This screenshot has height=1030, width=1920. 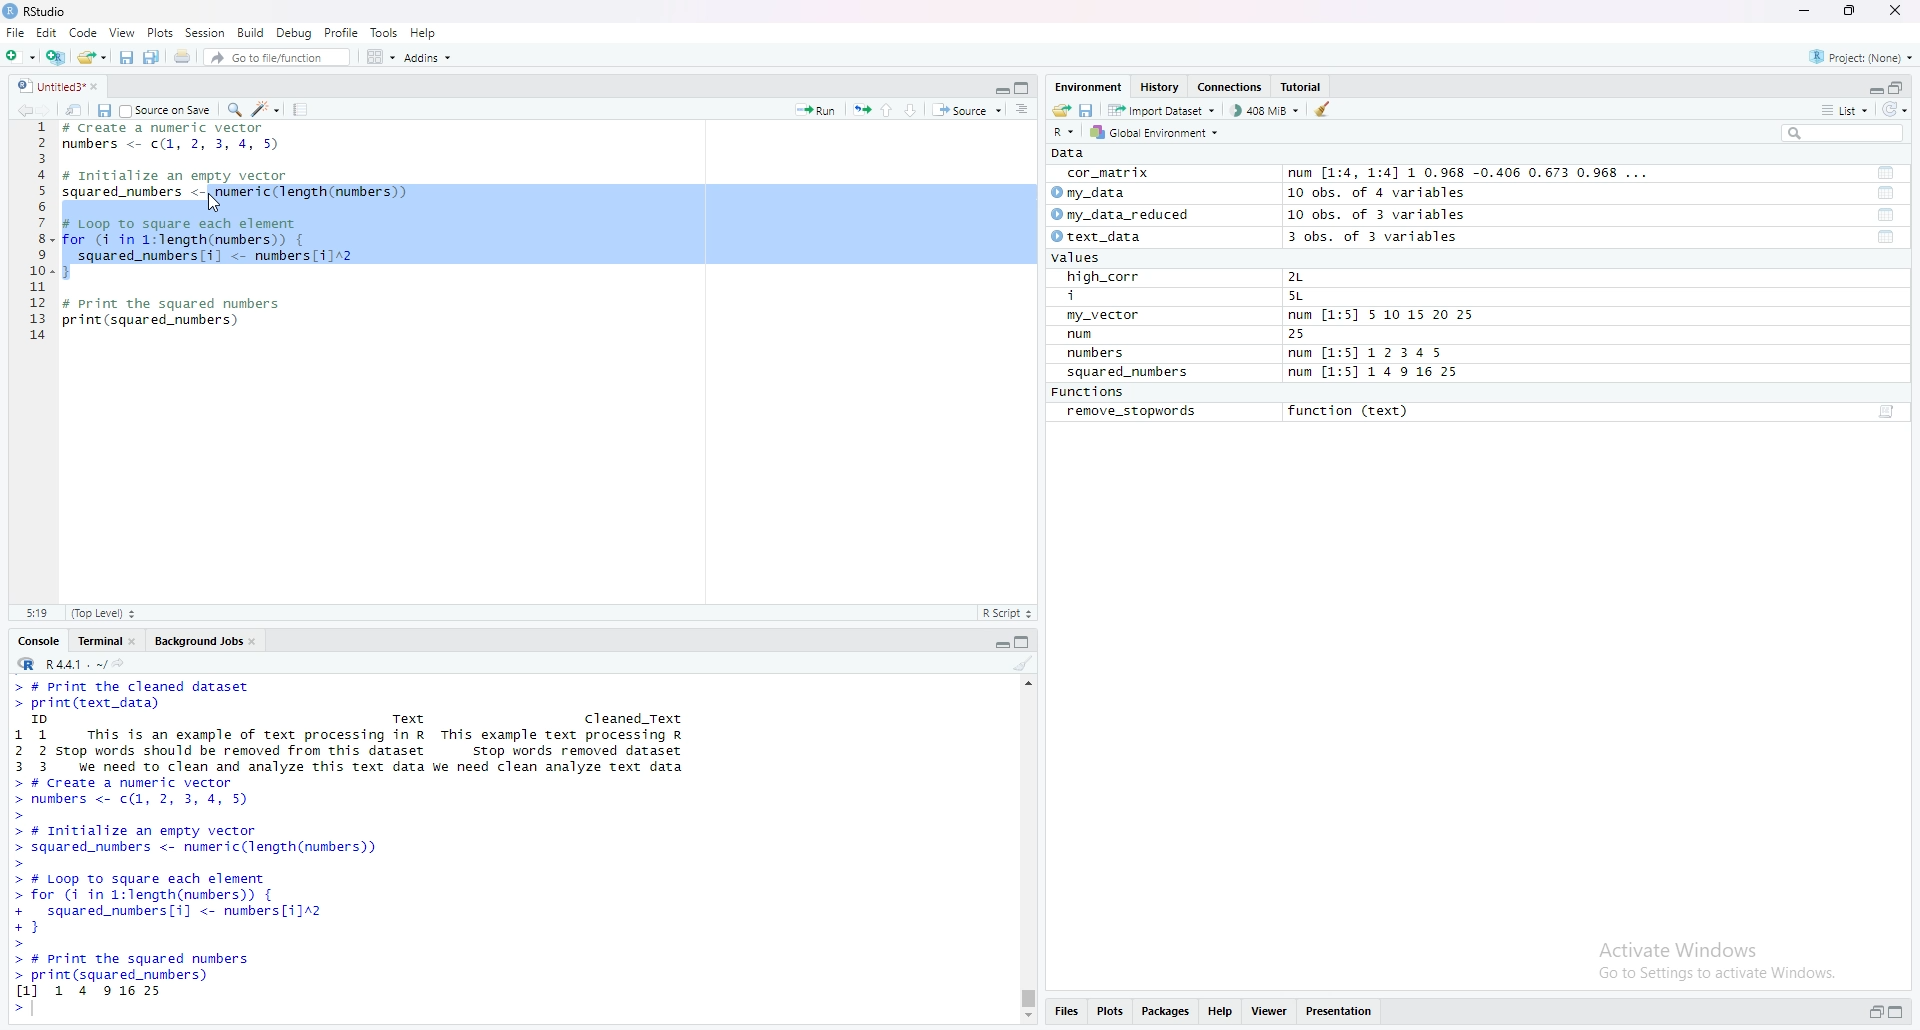 I want to click on Import Dataset, so click(x=1161, y=109).